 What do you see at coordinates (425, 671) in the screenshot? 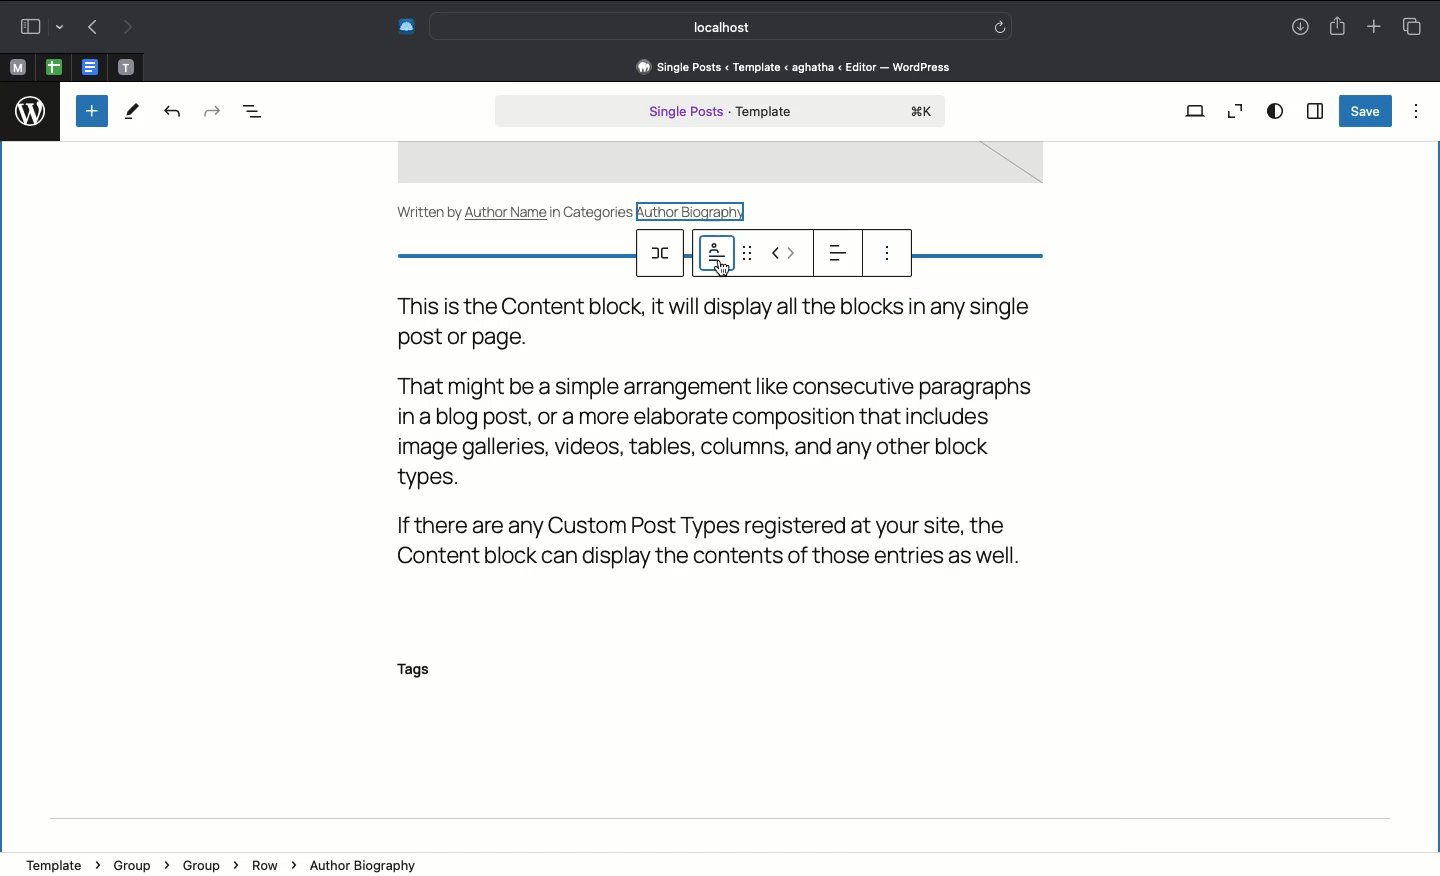
I see `Tags` at bounding box center [425, 671].